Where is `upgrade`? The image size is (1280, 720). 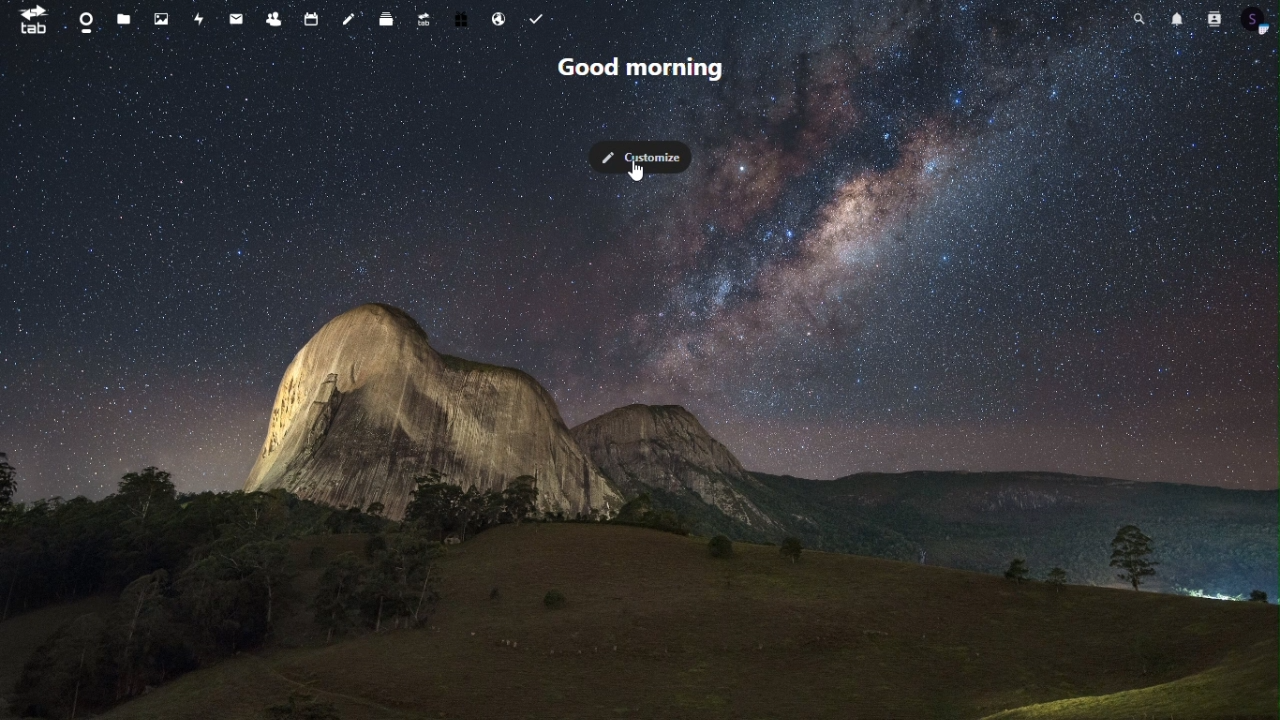 upgrade is located at coordinates (428, 21).